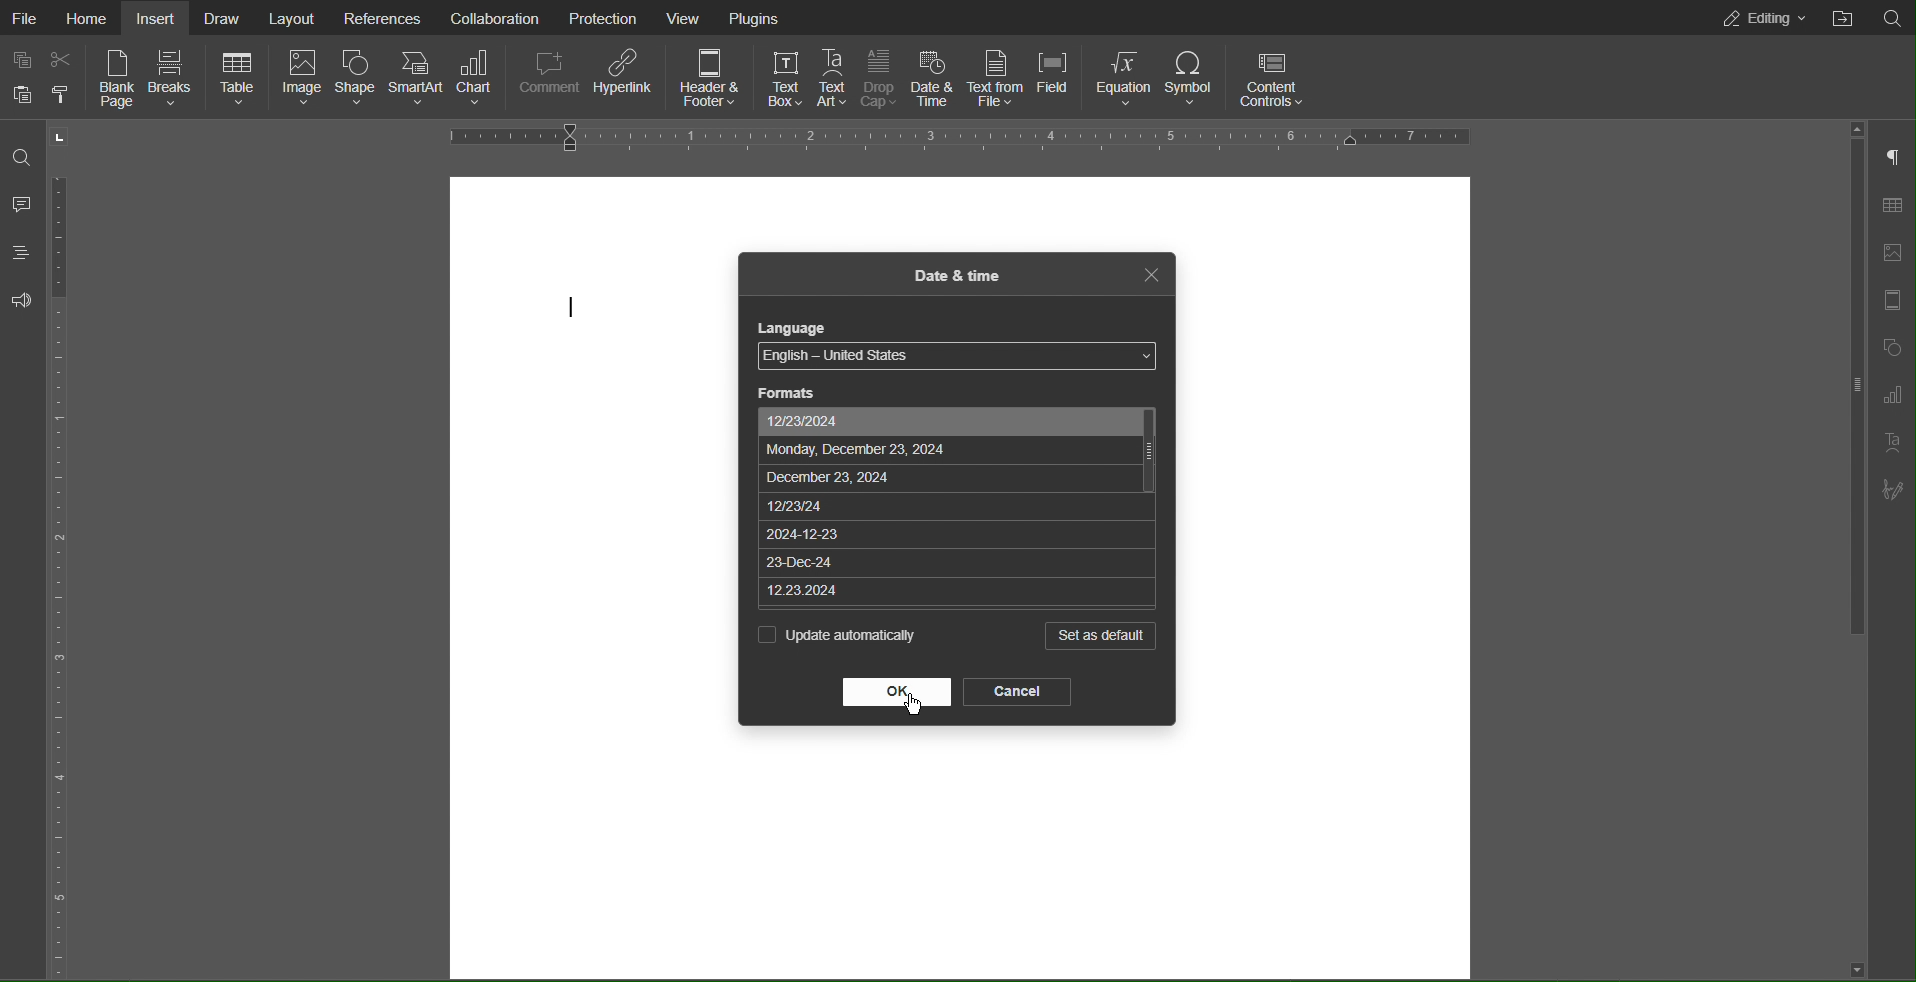  What do you see at coordinates (896, 691) in the screenshot?
I see `OK` at bounding box center [896, 691].